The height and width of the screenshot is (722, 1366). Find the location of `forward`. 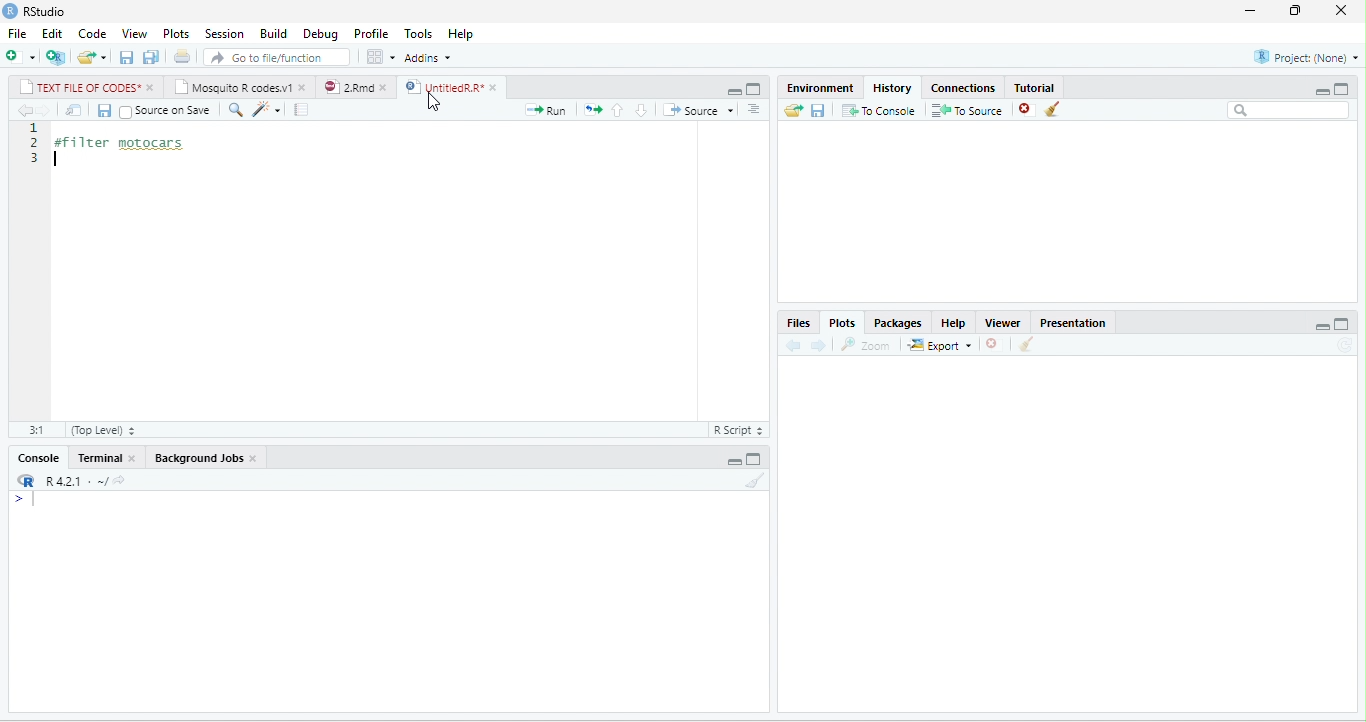

forward is located at coordinates (44, 110).